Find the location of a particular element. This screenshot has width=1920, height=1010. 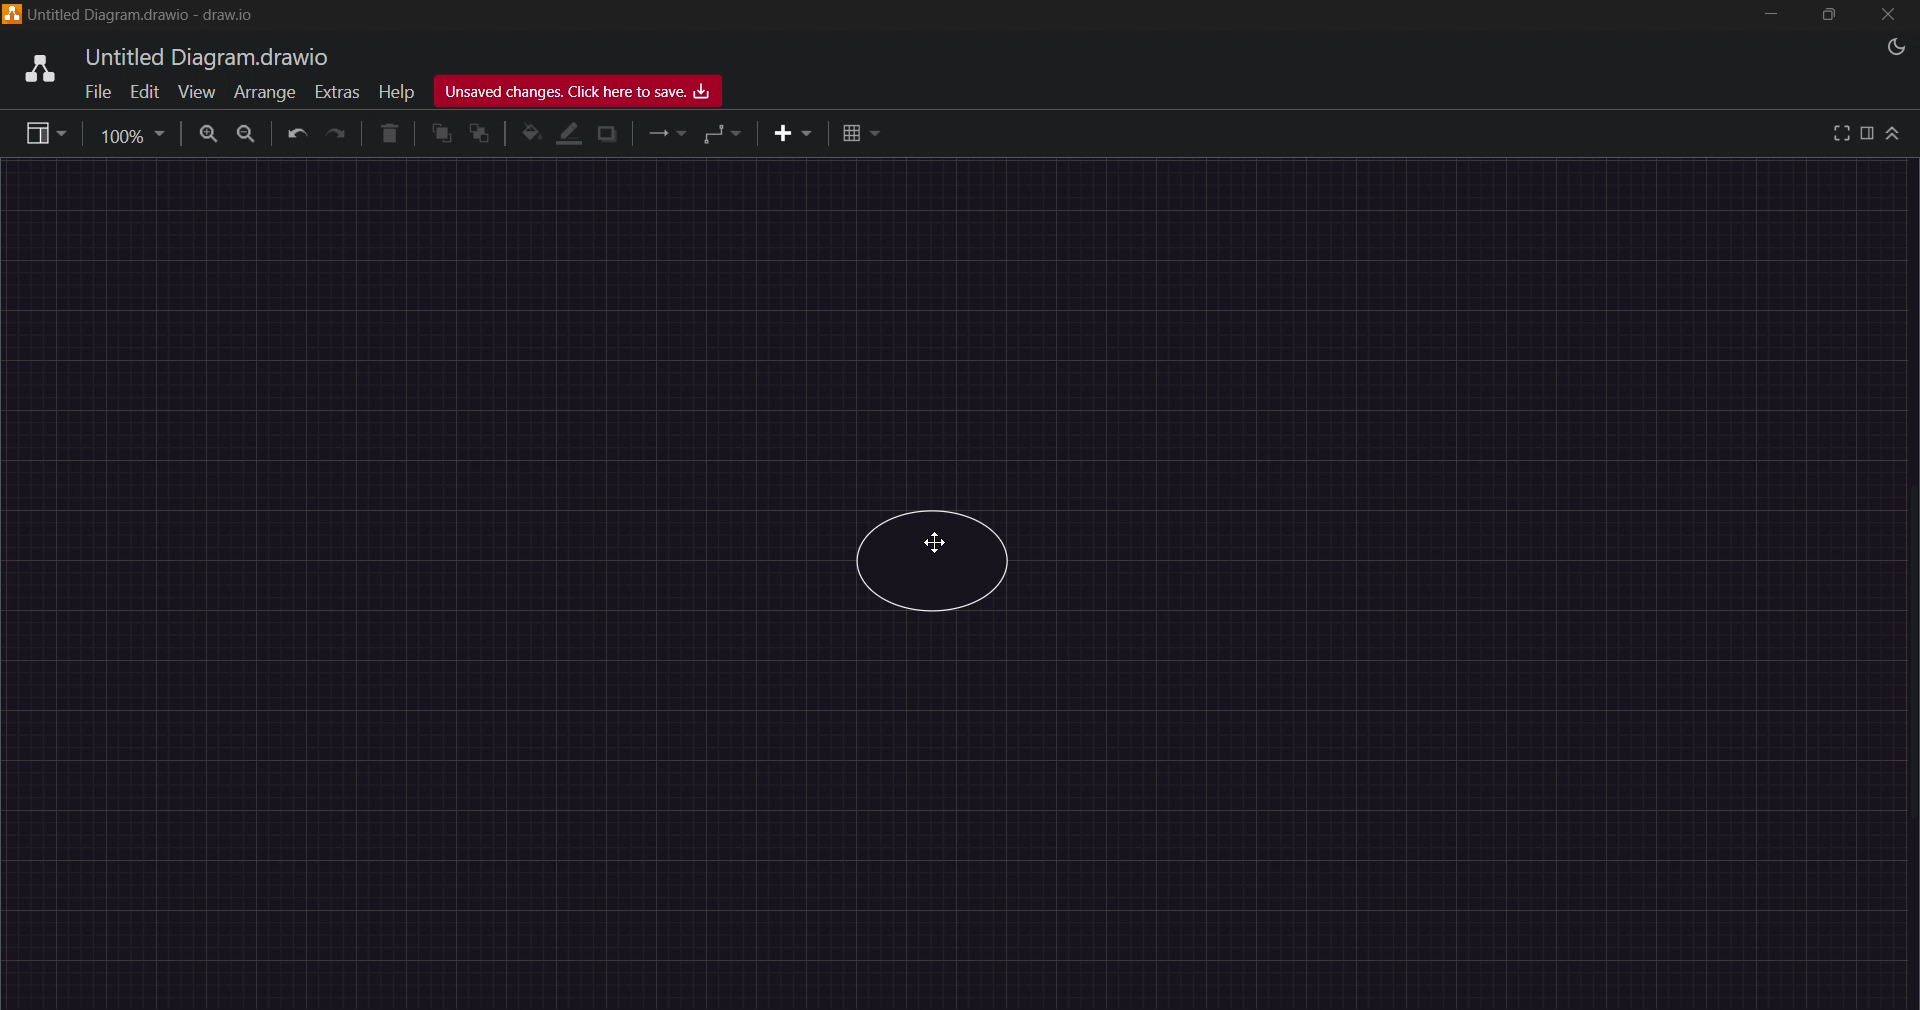

delete is located at coordinates (390, 136).